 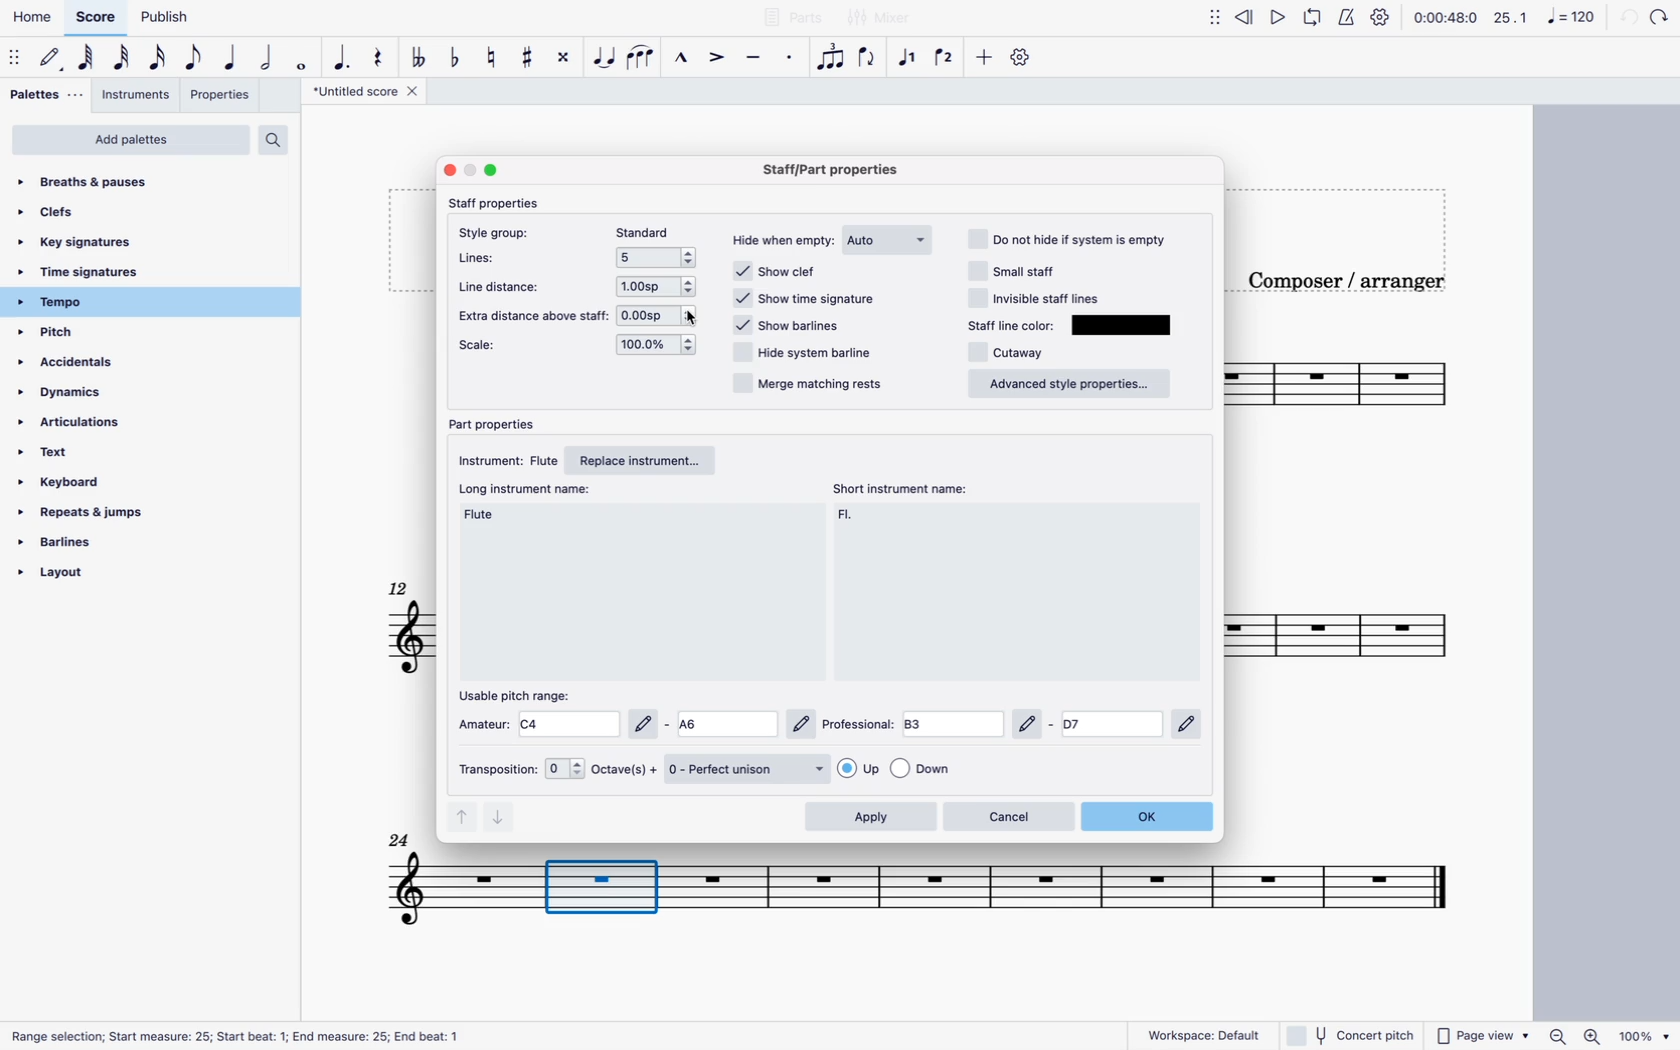 I want to click on options, so click(x=663, y=346).